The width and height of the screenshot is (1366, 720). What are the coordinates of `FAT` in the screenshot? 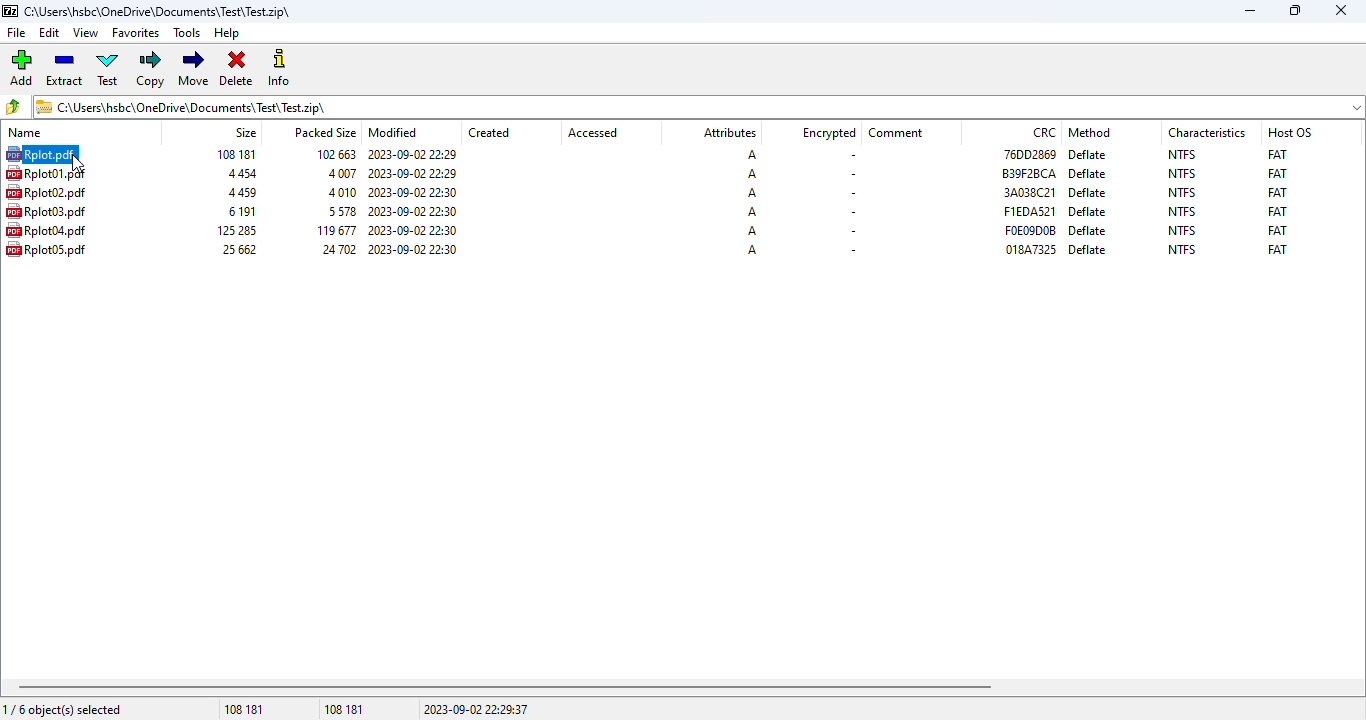 It's located at (1278, 211).